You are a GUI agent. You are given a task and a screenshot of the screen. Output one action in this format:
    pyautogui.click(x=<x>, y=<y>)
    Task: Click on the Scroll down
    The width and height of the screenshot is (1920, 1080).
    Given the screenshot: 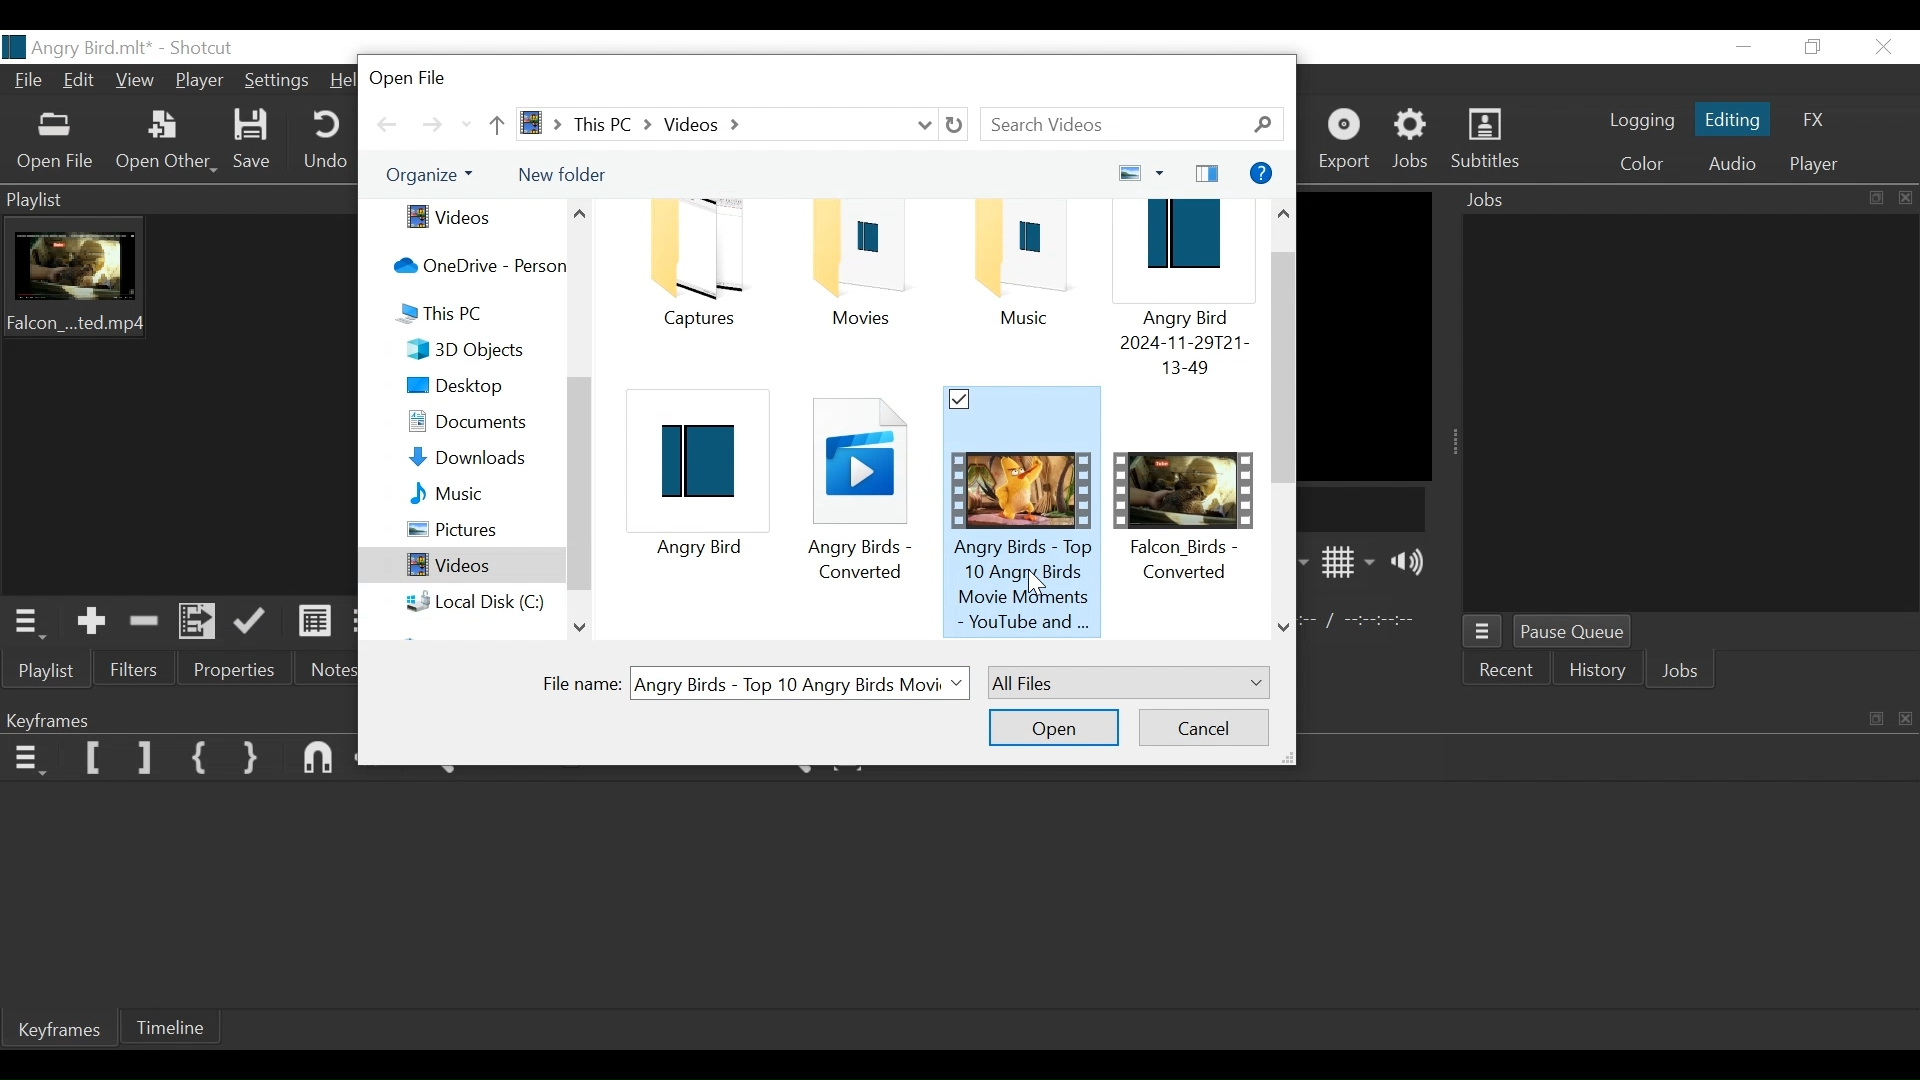 What is the action you would take?
    pyautogui.click(x=1285, y=628)
    